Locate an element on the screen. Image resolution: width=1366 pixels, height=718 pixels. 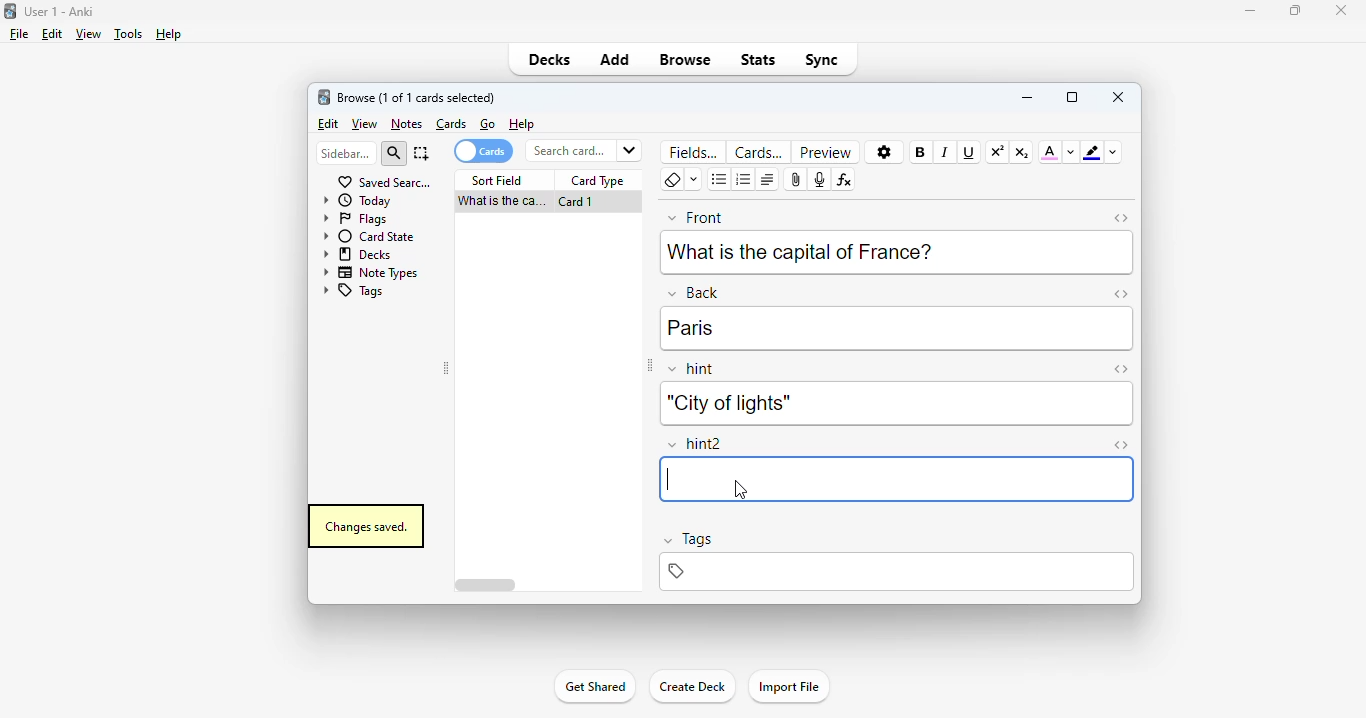
what is the capital of France? is located at coordinates (800, 250).